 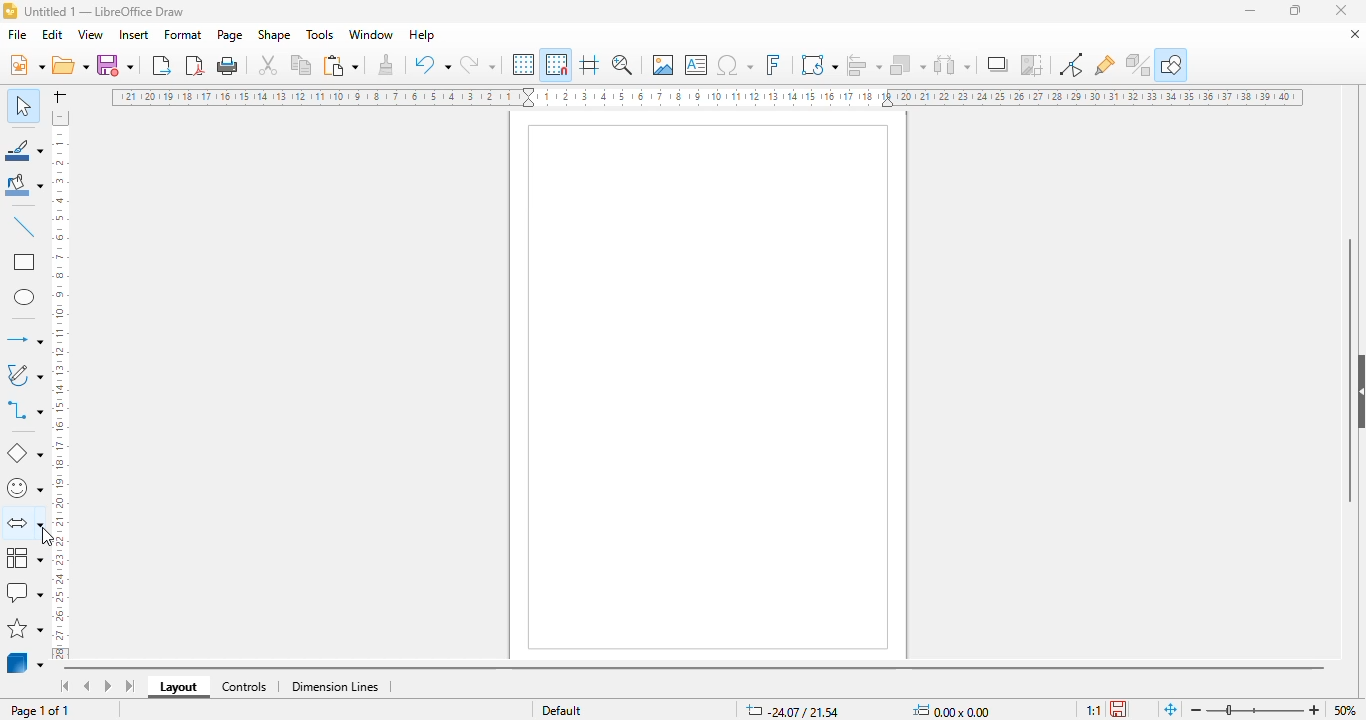 What do you see at coordinates (1104, 66) in the screenshot?
I see `show gluepoint functions` at bounding box center [1104, 66].